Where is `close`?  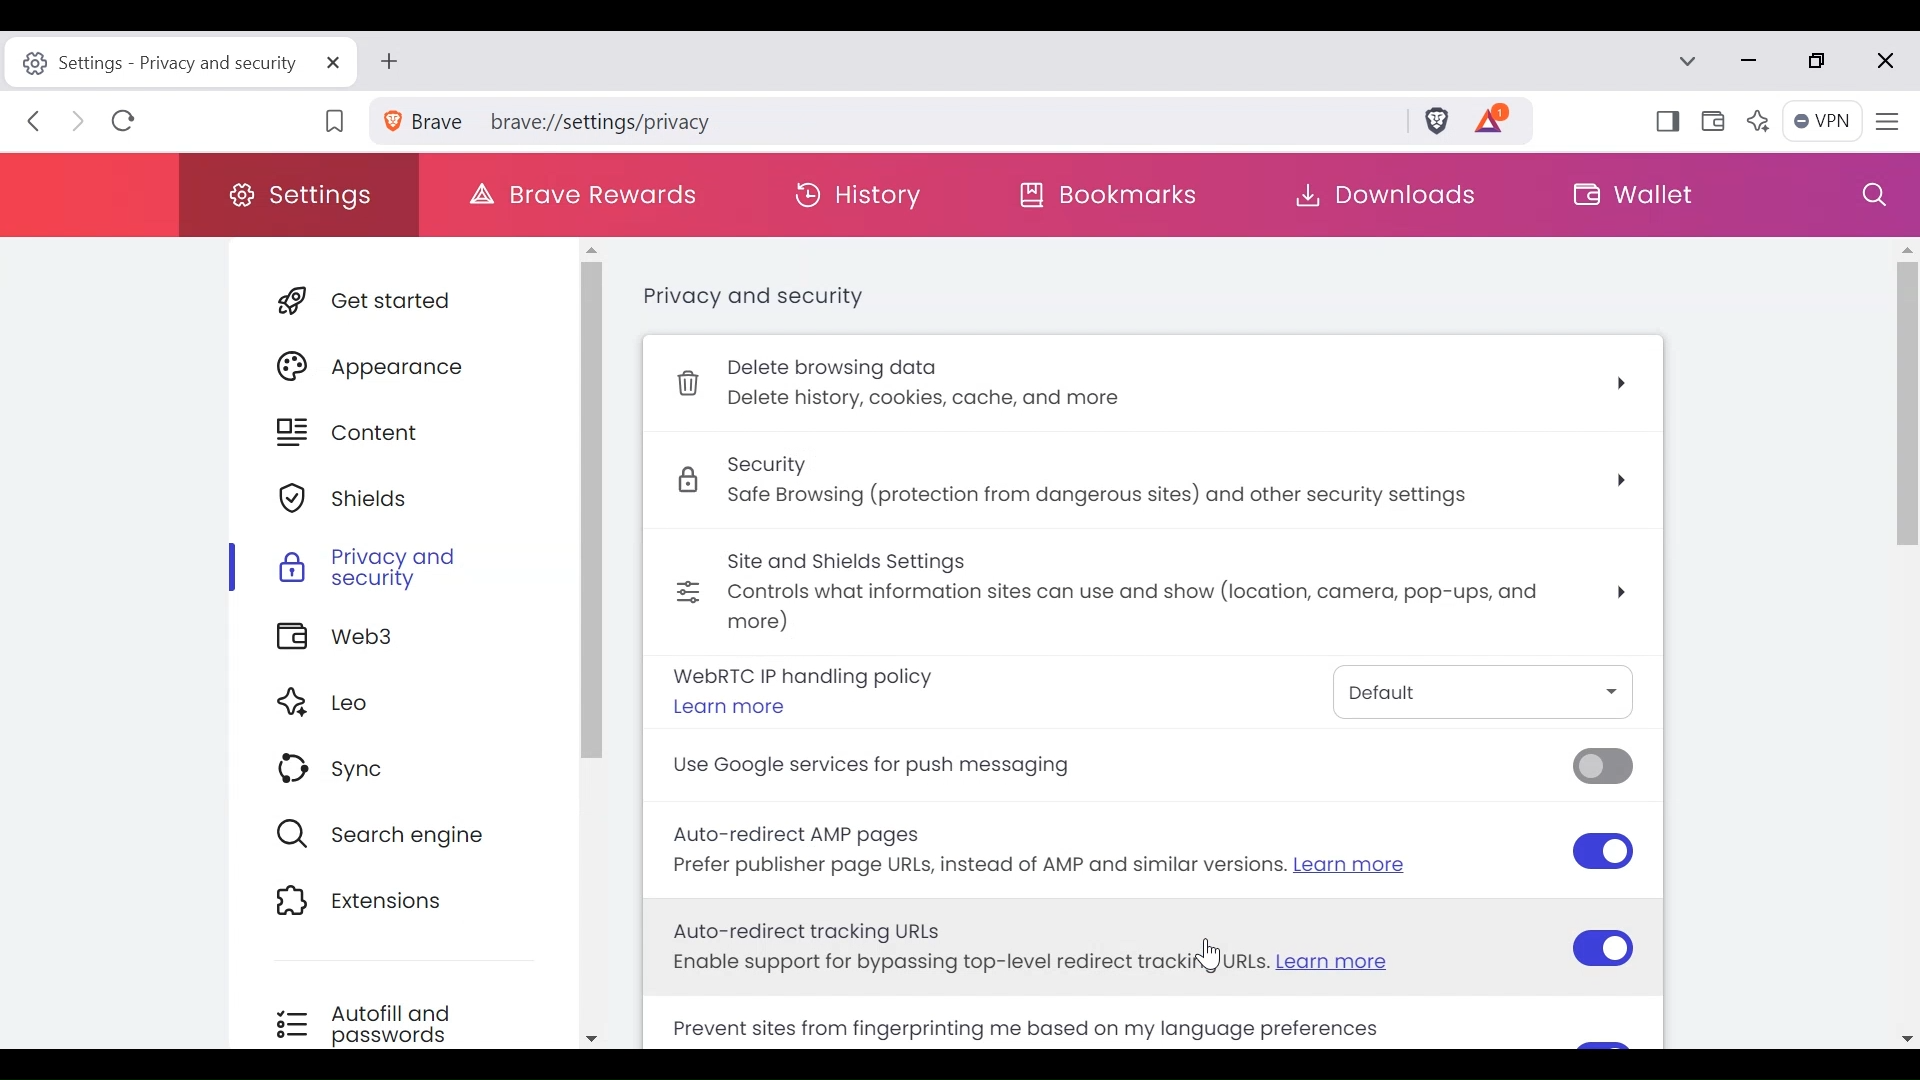
close is located at coordinates (1883, 61).